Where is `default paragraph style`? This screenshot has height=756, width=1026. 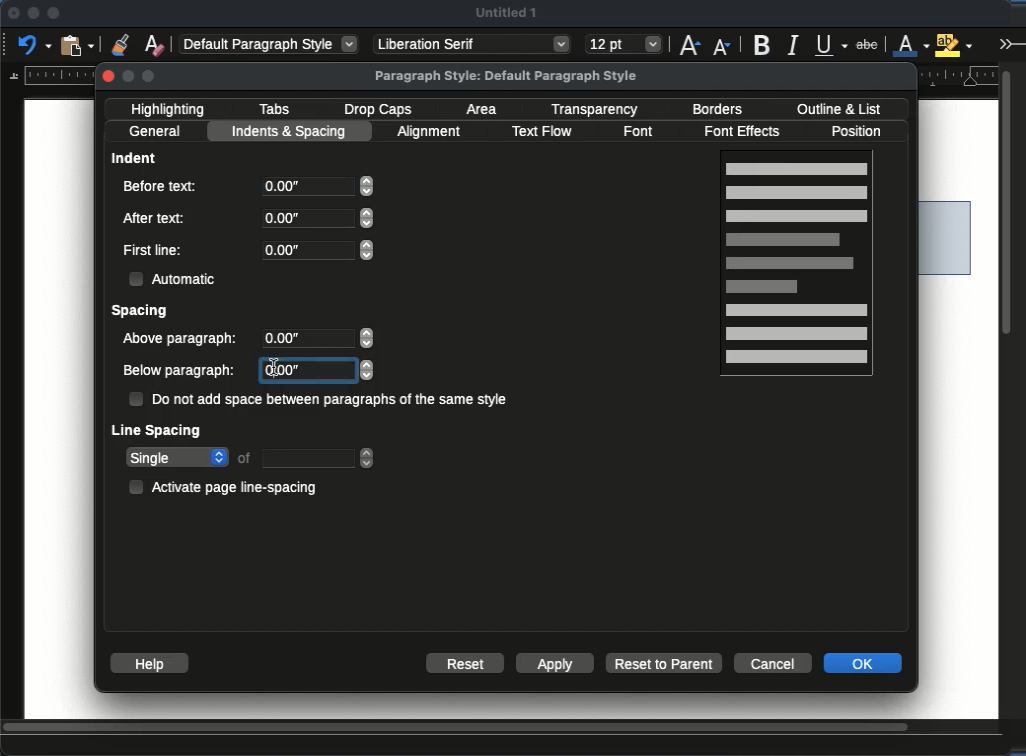 default paragraph style is located at coordinates (270, 43).